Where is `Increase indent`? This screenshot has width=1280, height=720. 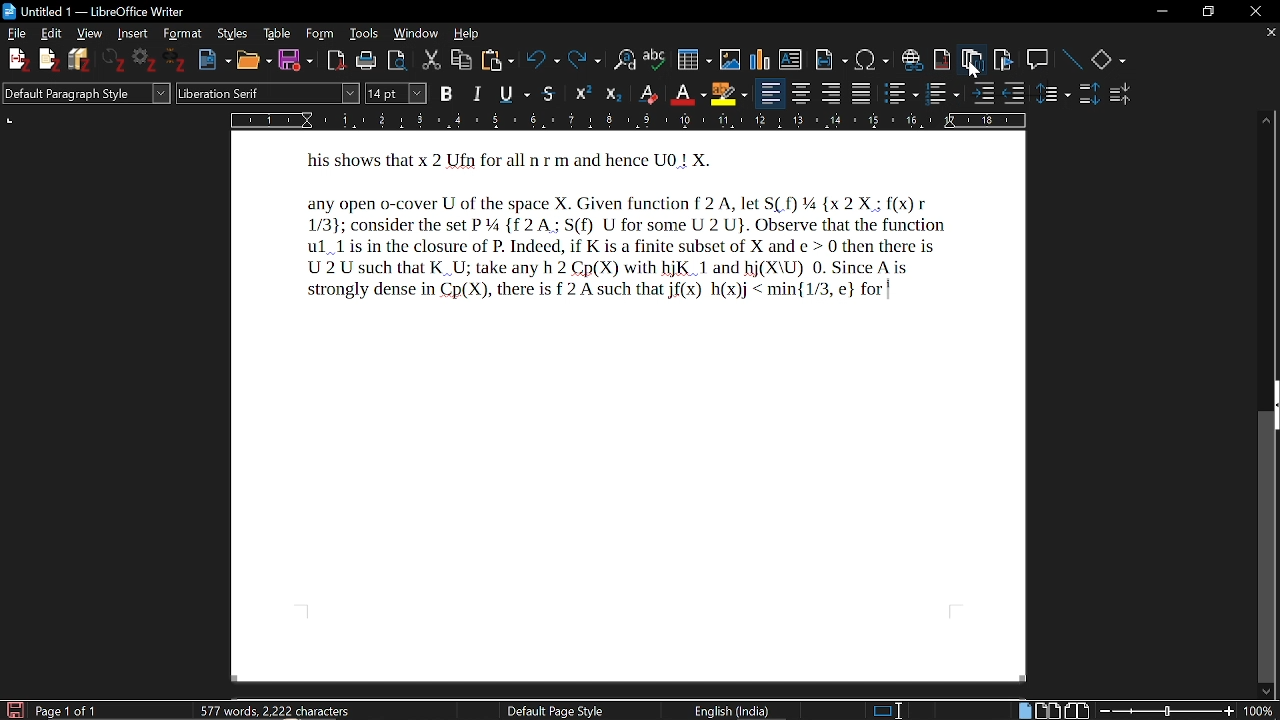
Increase indent is located at coordinates (982, 94).